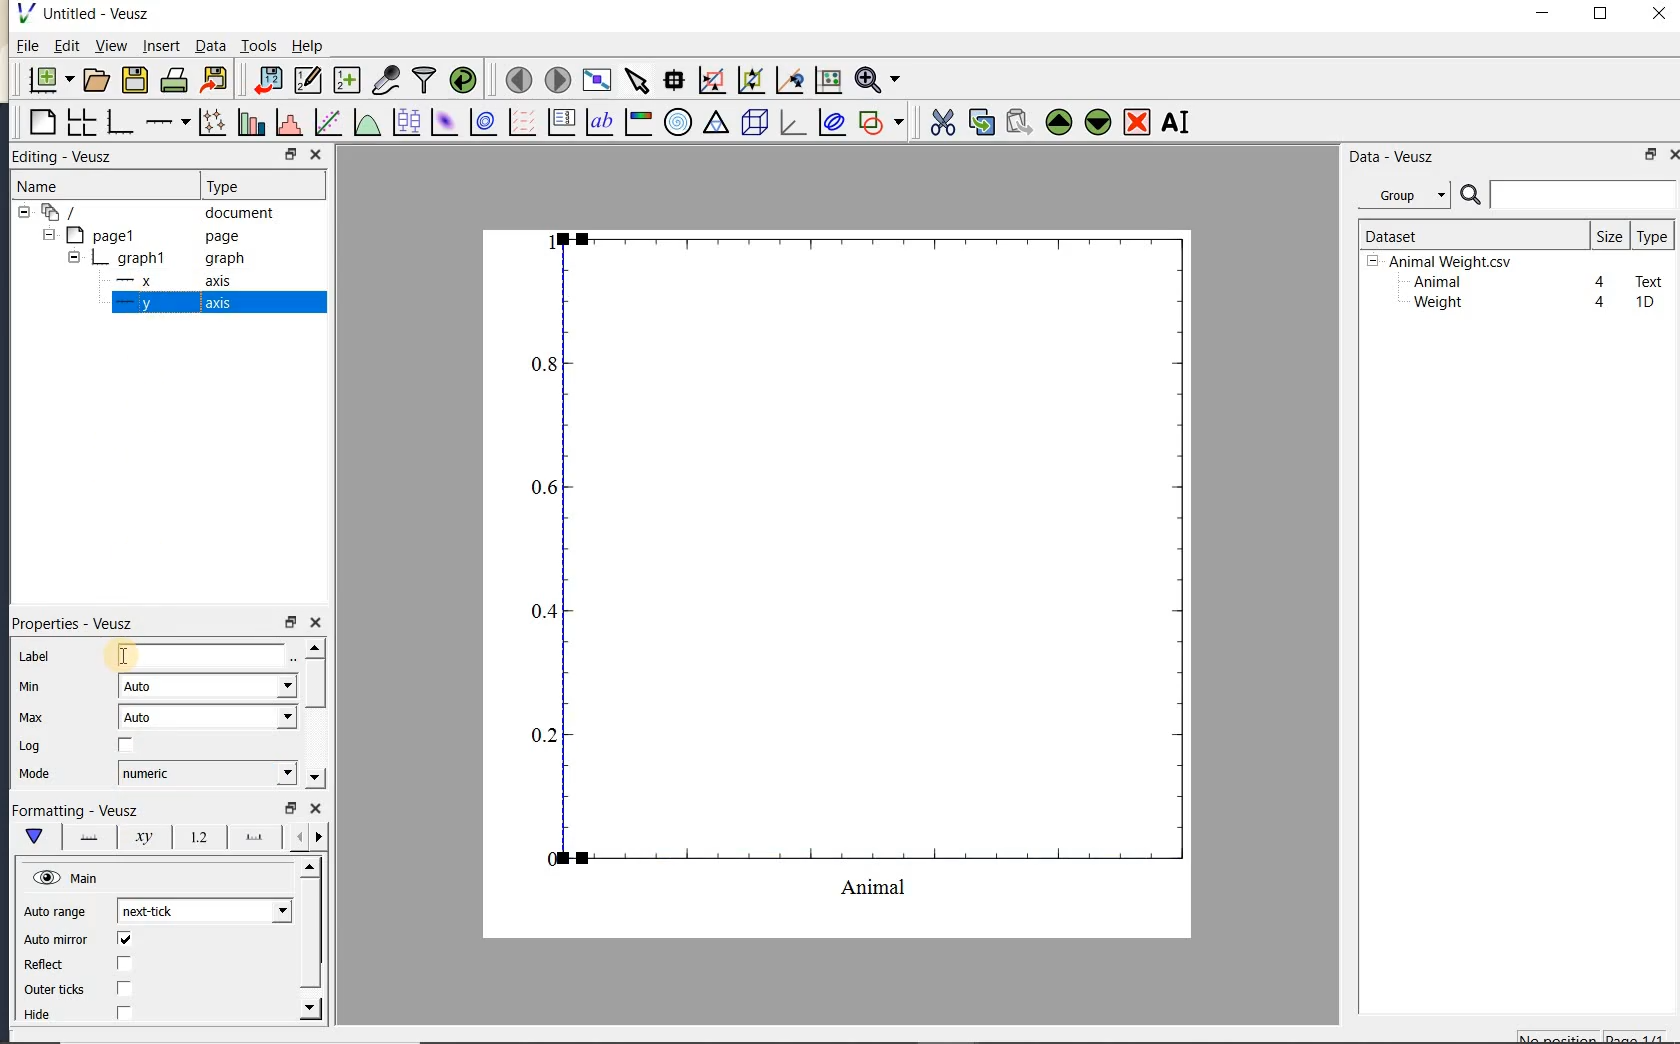 The width and height of the screenshot is (1680, 1044). I want to click on check/uncheck, so click(124, 939).